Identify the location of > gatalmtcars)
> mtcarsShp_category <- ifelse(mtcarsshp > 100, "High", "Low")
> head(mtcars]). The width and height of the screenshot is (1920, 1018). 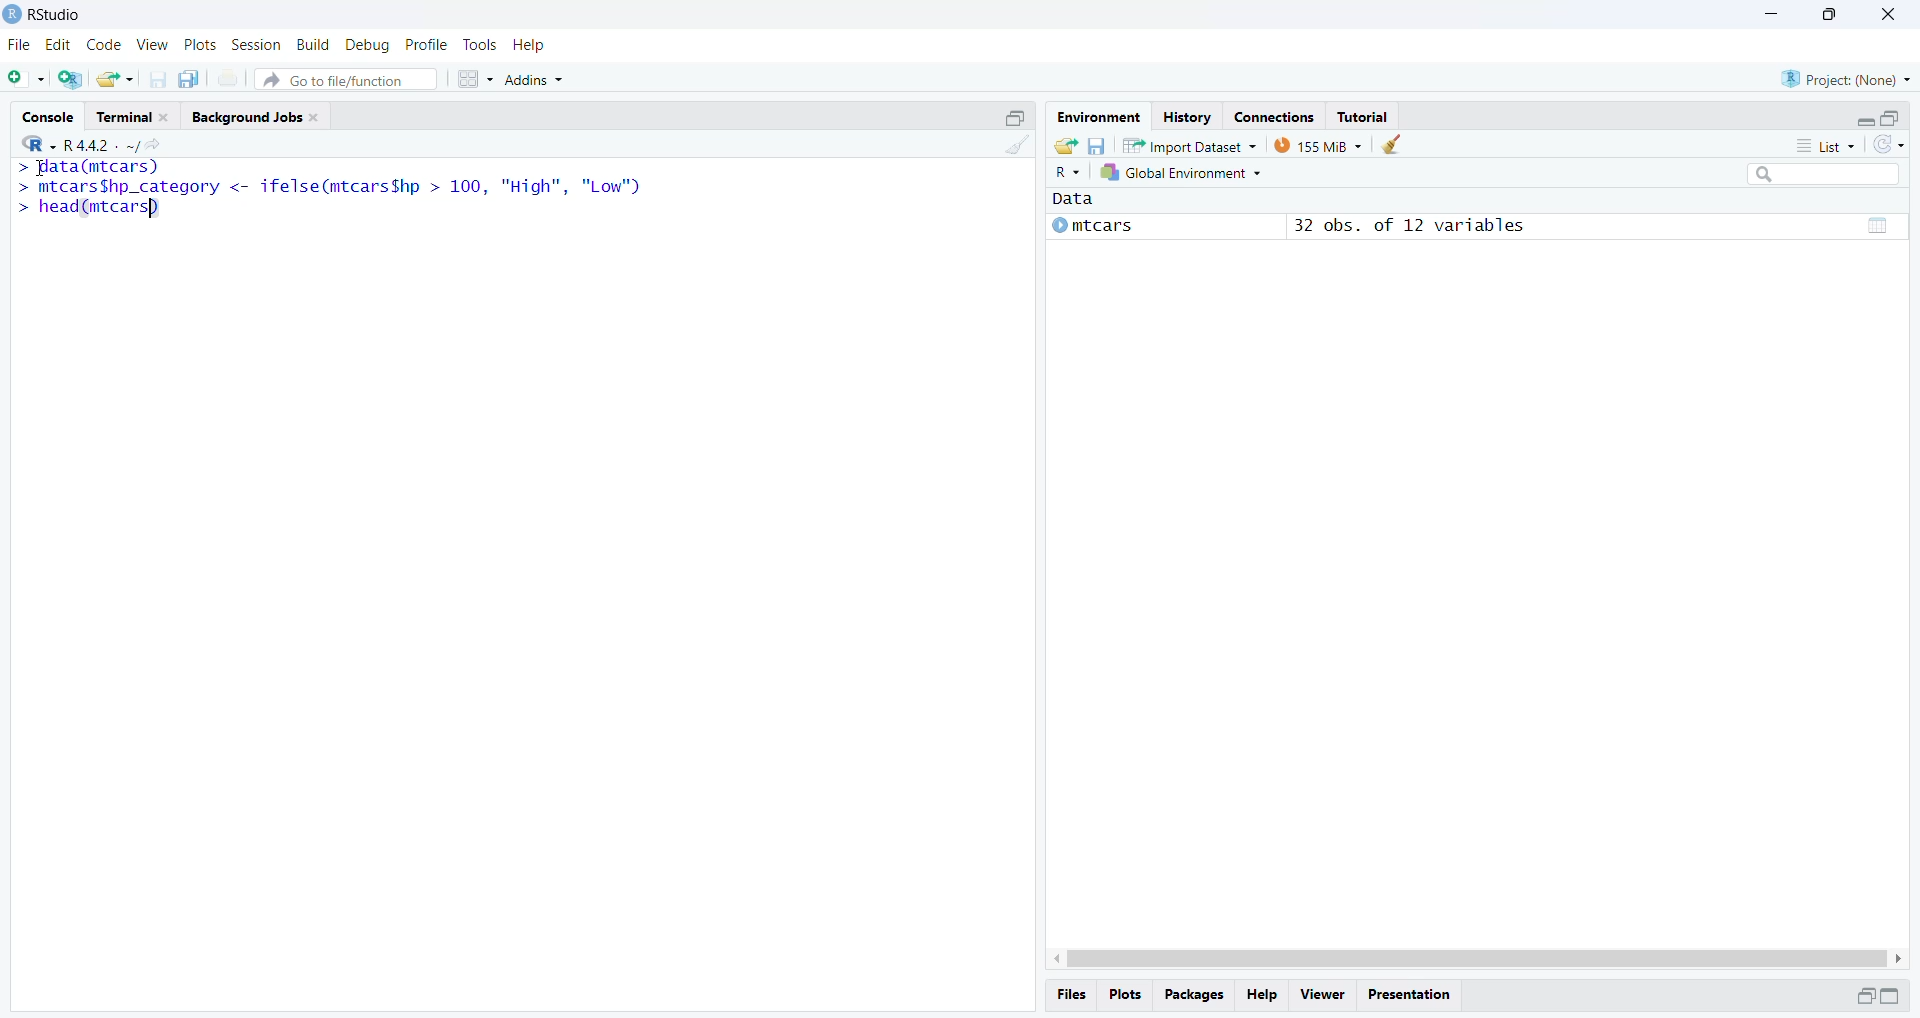
(337, 201).